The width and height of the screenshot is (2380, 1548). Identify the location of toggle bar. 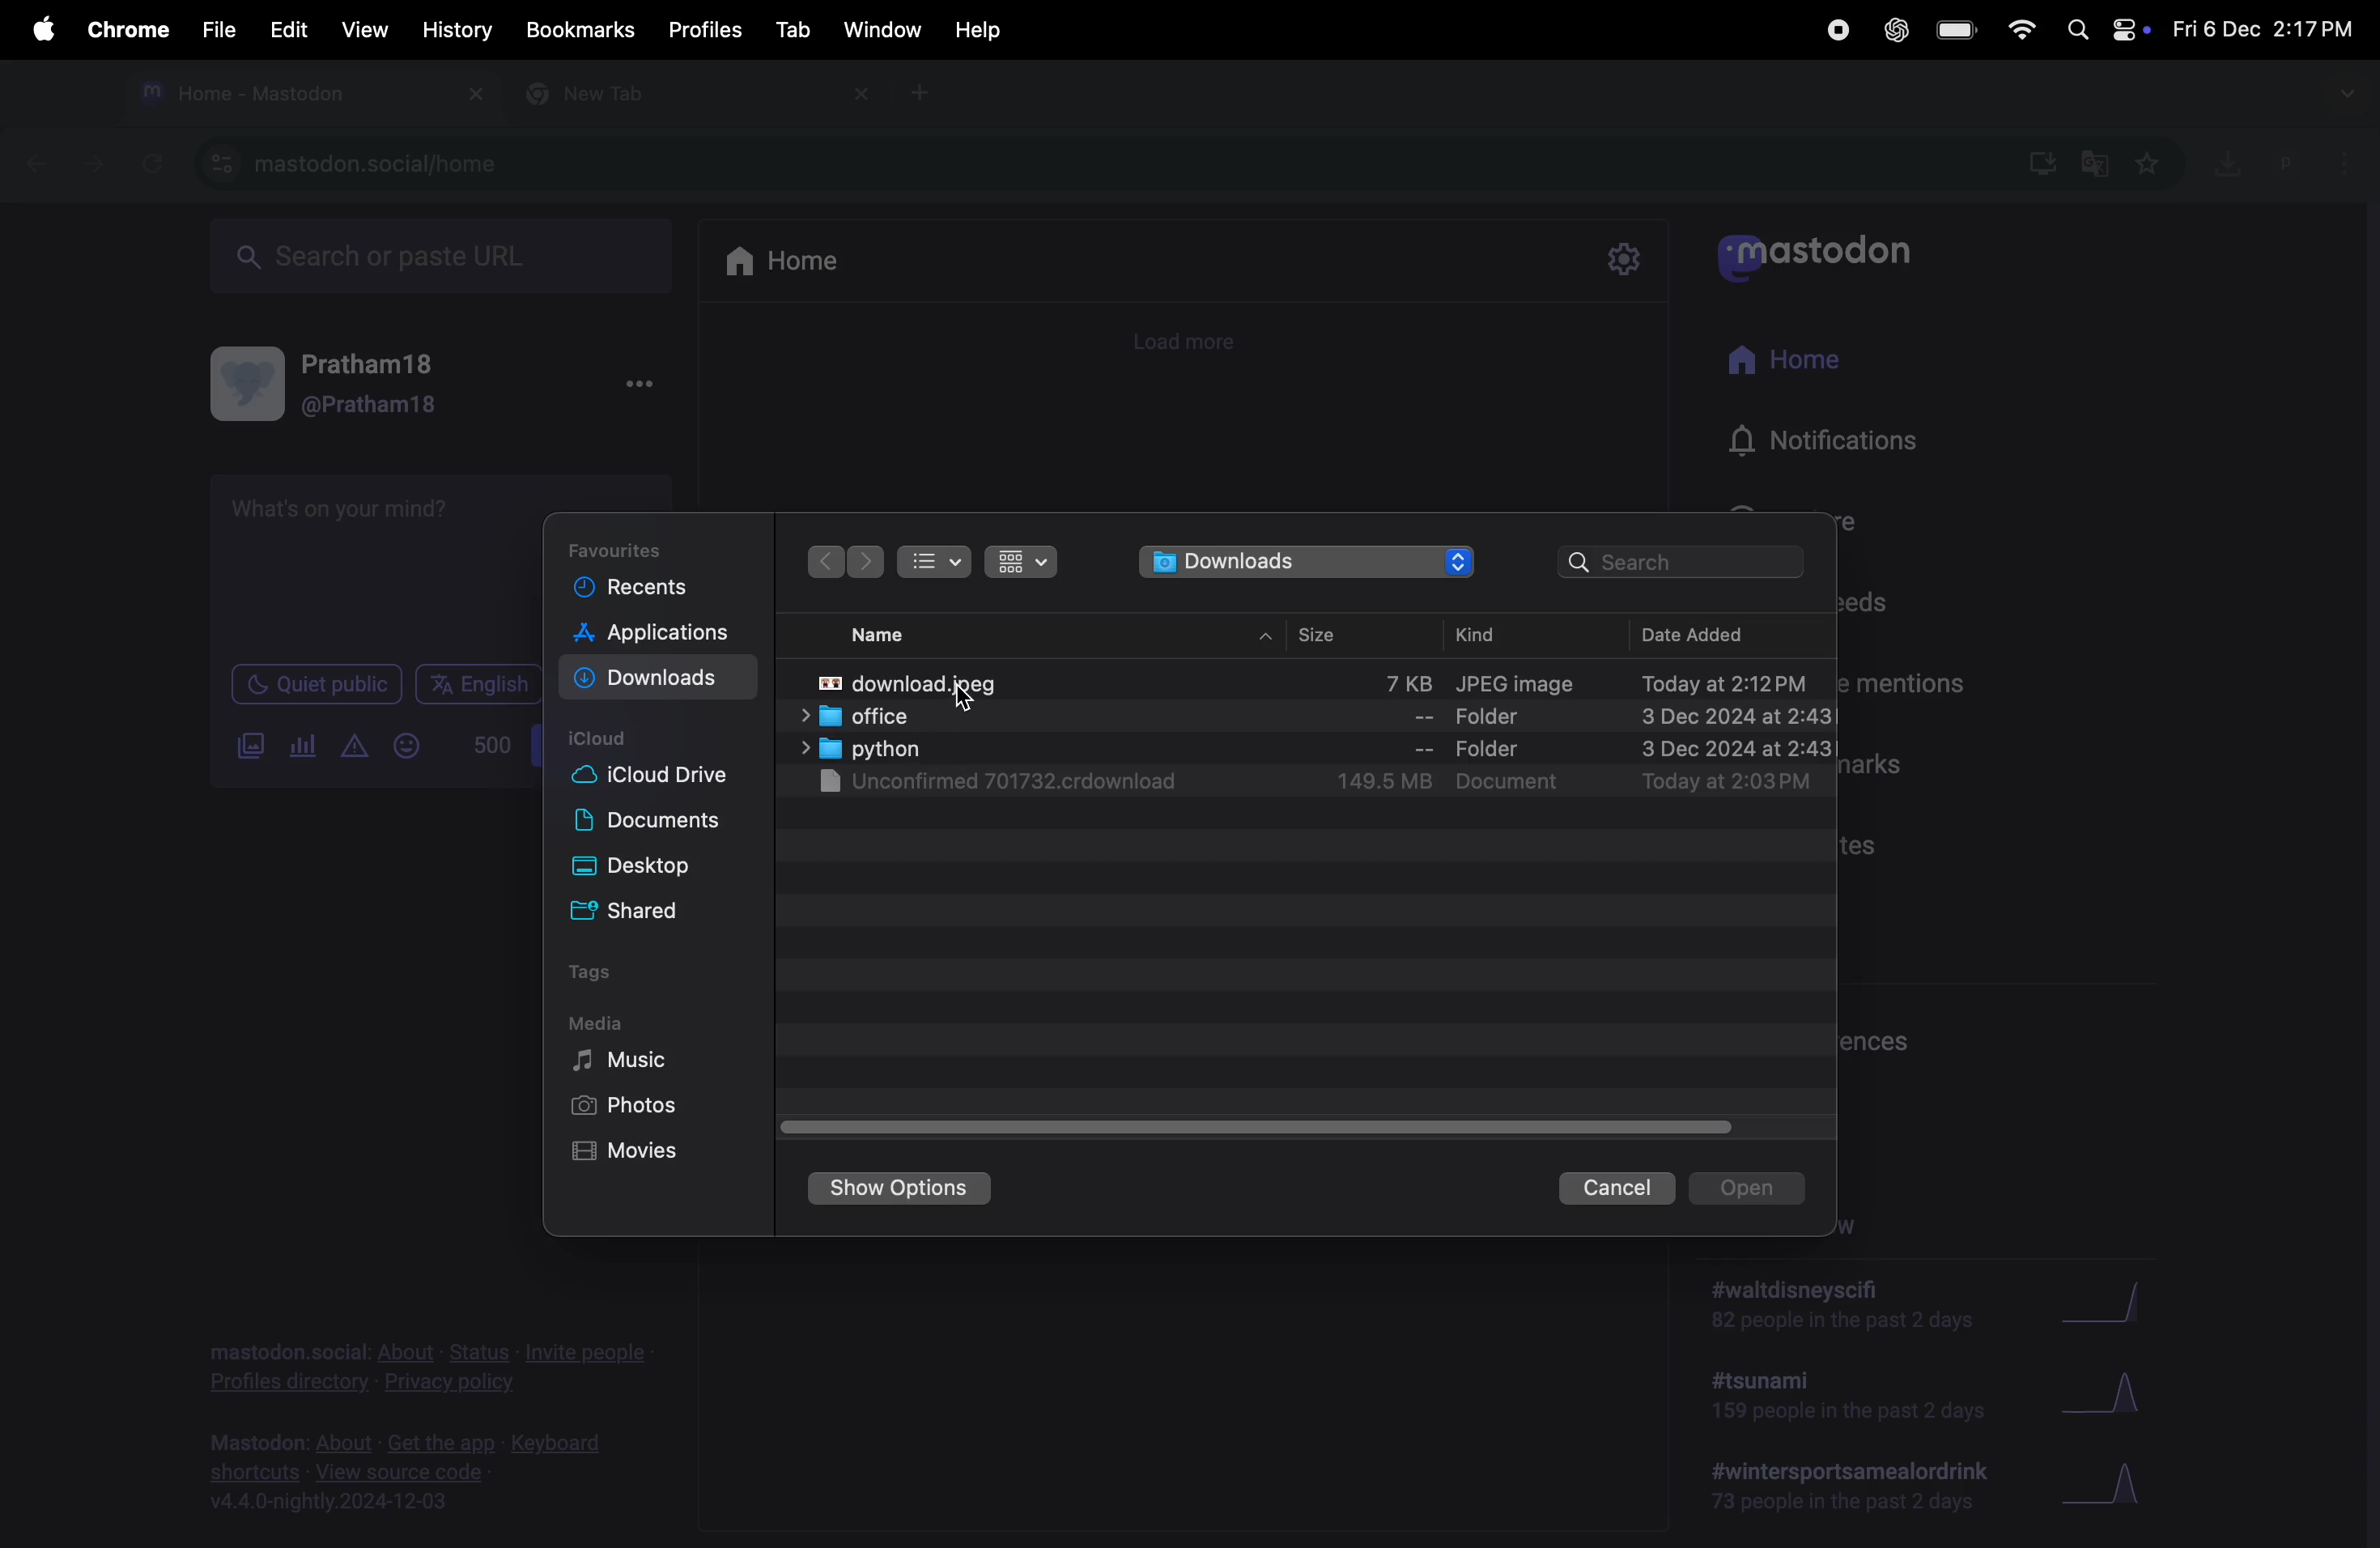
(1252, 1126).